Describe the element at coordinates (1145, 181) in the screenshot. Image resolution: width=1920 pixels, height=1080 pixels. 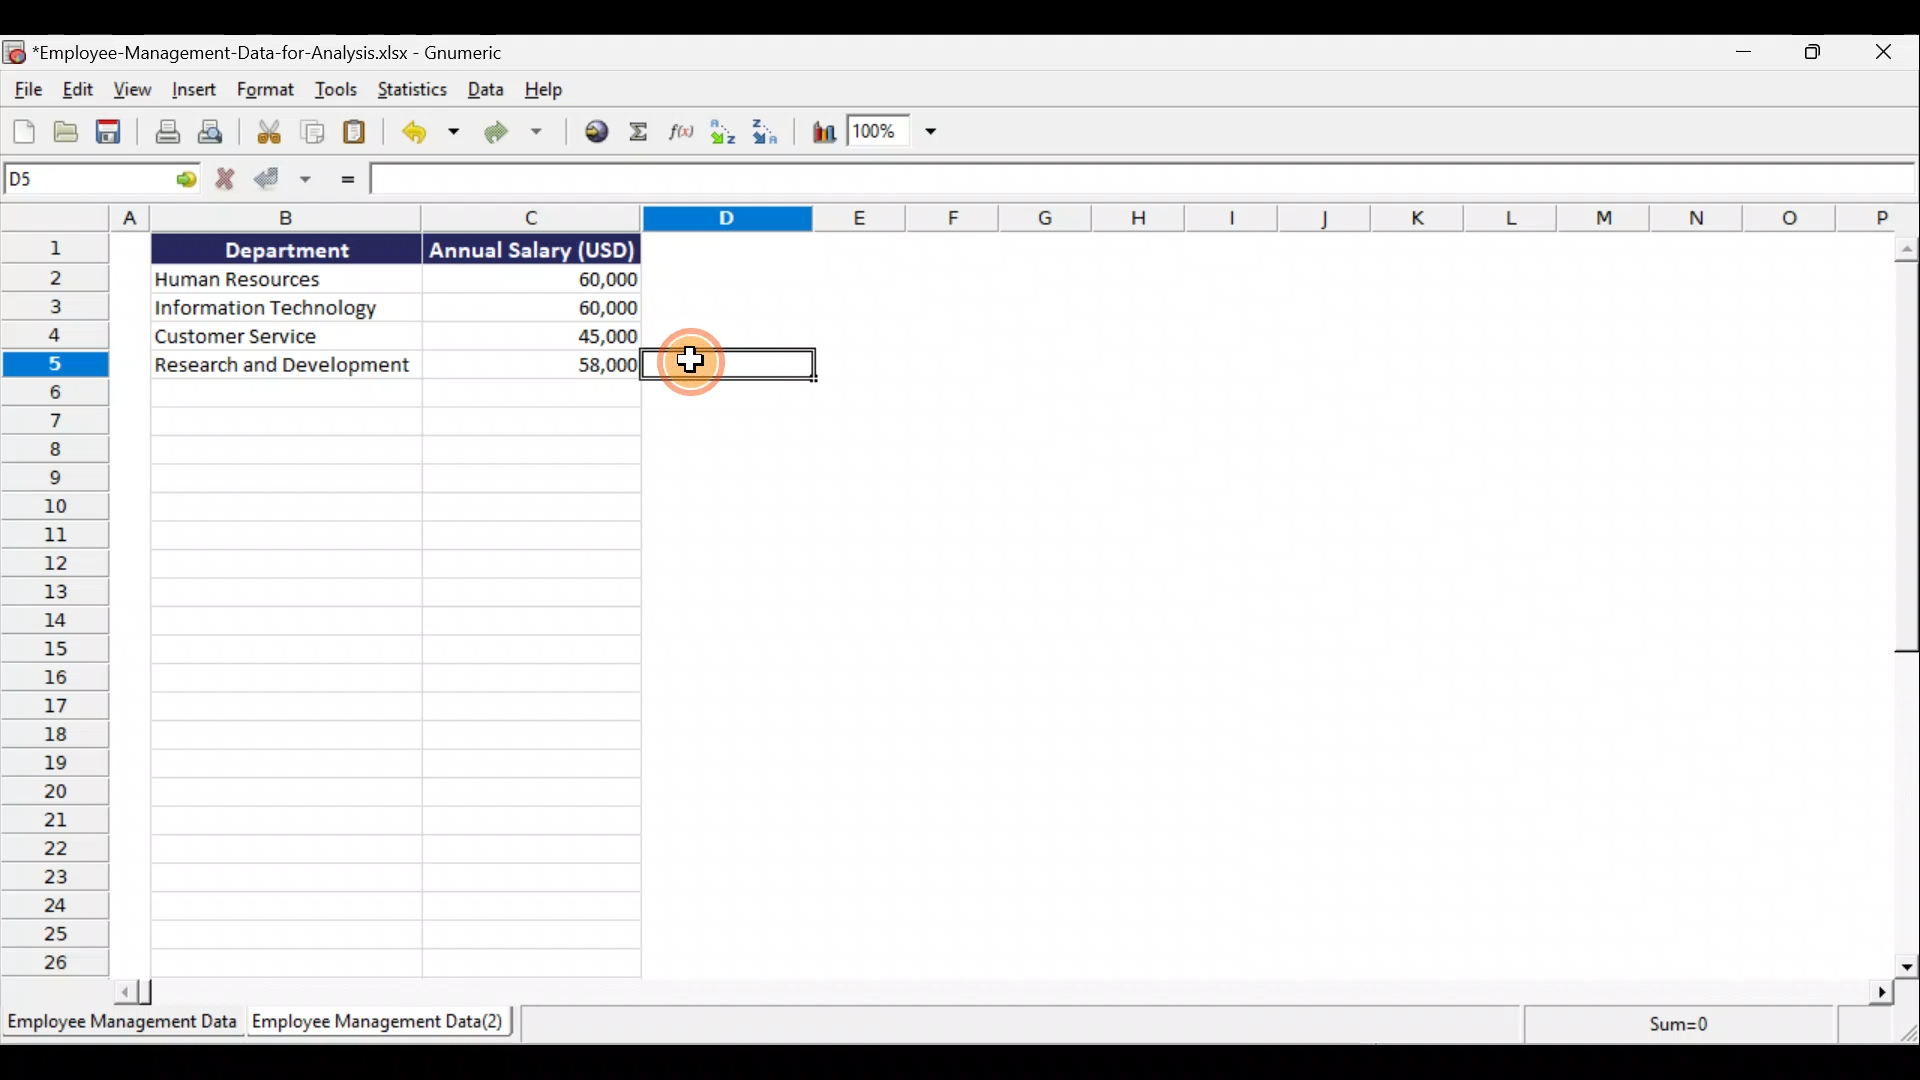
I see `Formula bar` at that location.